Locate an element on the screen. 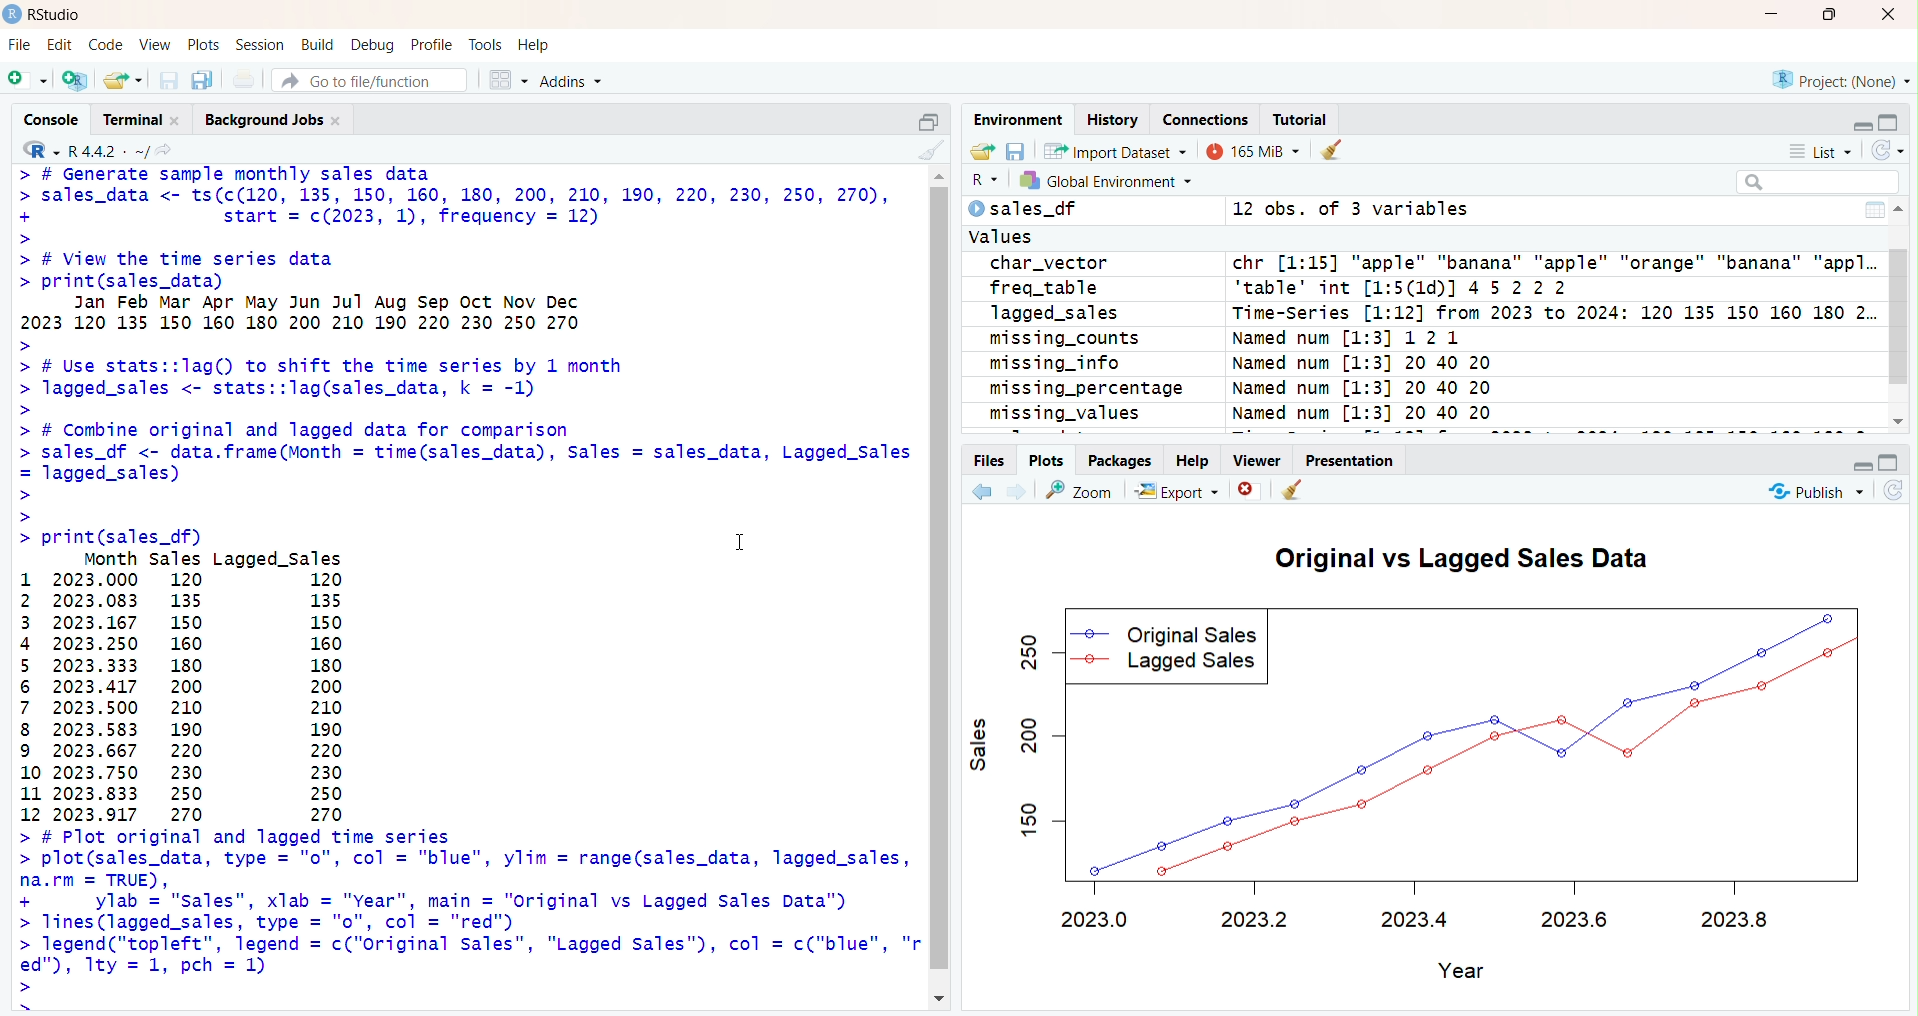  scrollbar is located at coordinates (1902, 314).